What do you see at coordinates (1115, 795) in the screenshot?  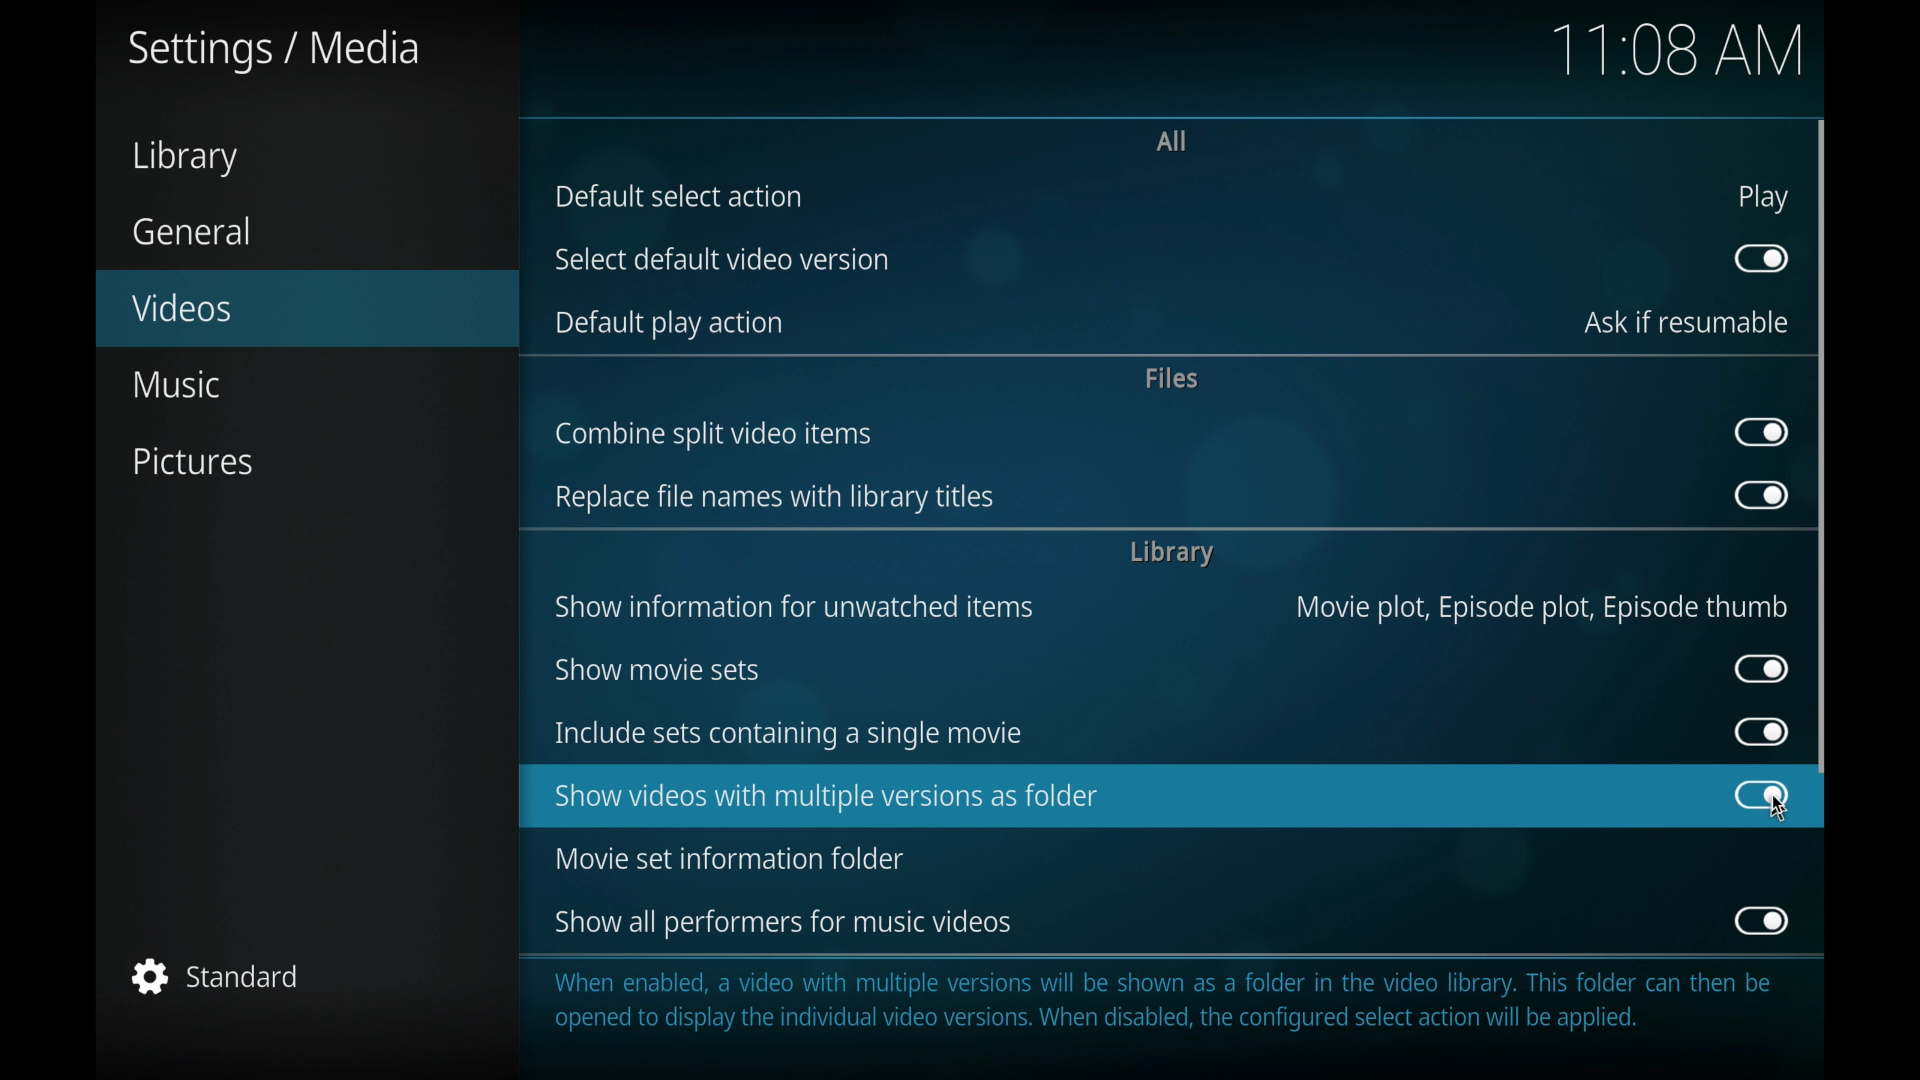 I see `show videos with multiple version as folder` at bounding box center [1115, 795].